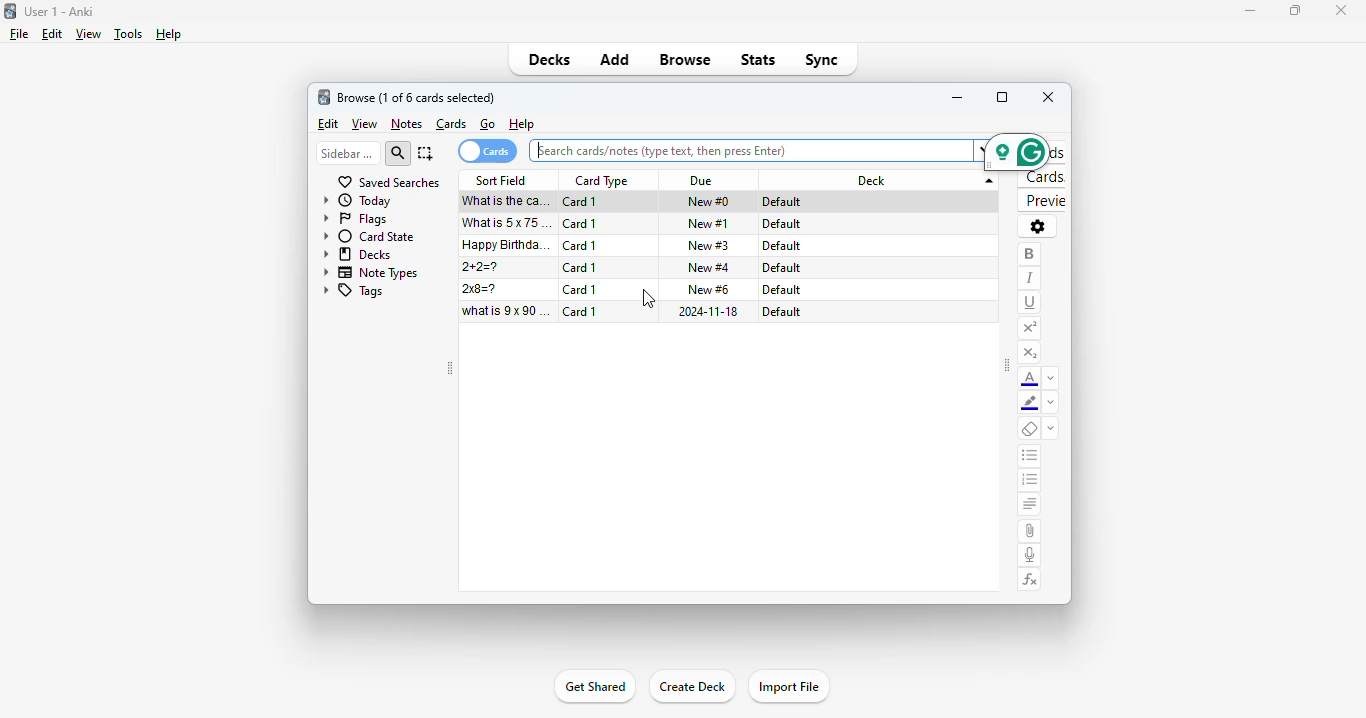 The width and height of the screenshot is (1366, 718). What do you see at coordinates (1029, 531) in the screenshot?
I see `attach pictures/audio/video` at bounding box center [1029, 531].